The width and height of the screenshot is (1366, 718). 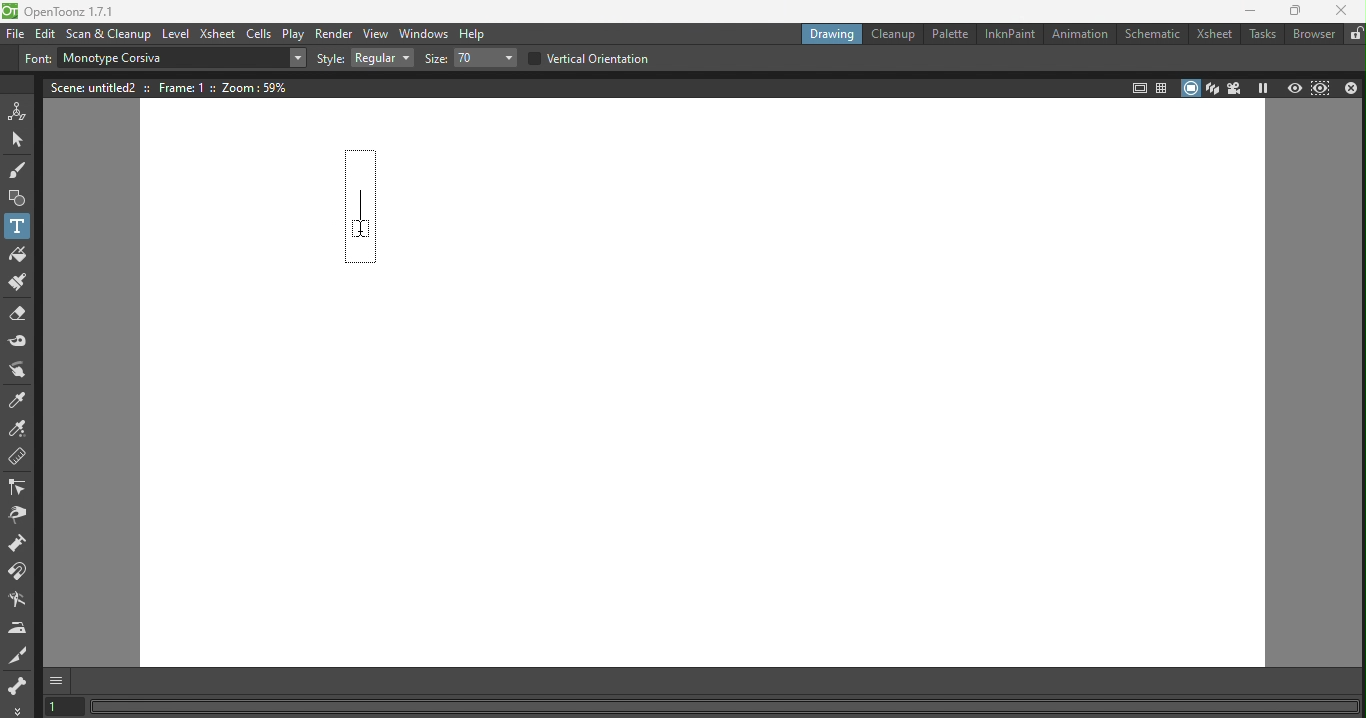 What do you see at coordinates (1292, 90) in the screenshot?
I see `Preview` at bounding box center [1292, 90].